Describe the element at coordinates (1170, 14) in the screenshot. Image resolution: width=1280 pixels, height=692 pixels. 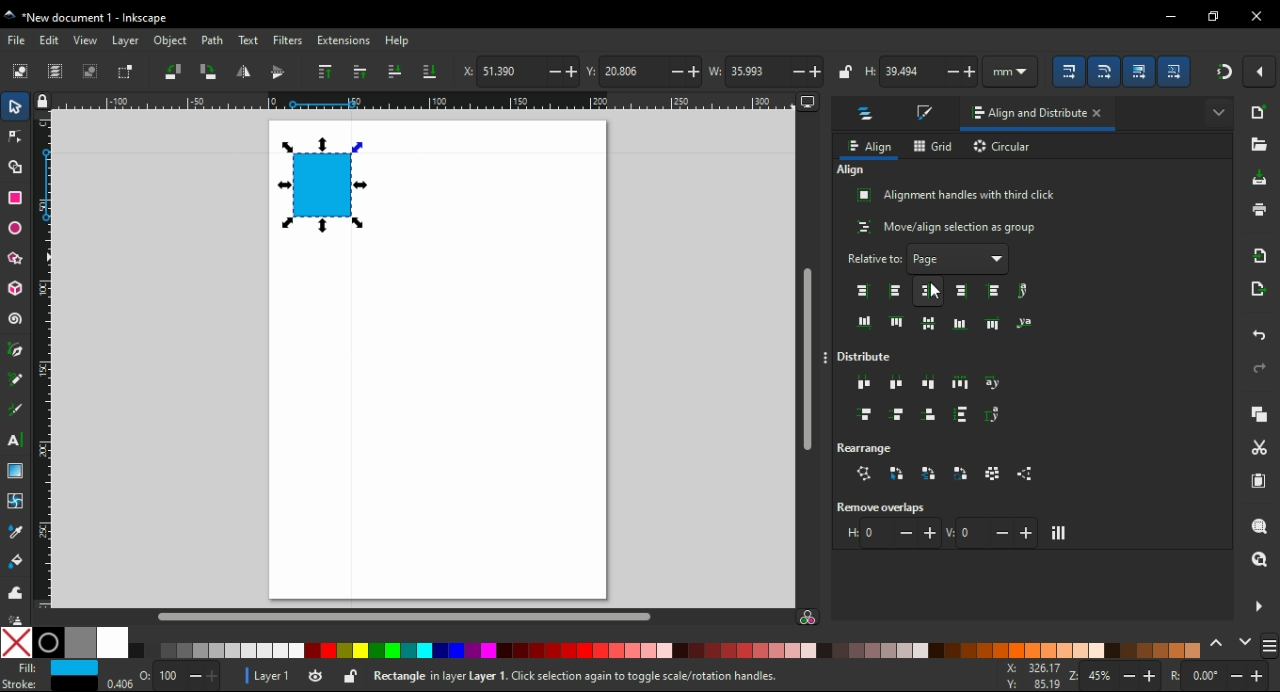
I see `minimize` at that location.